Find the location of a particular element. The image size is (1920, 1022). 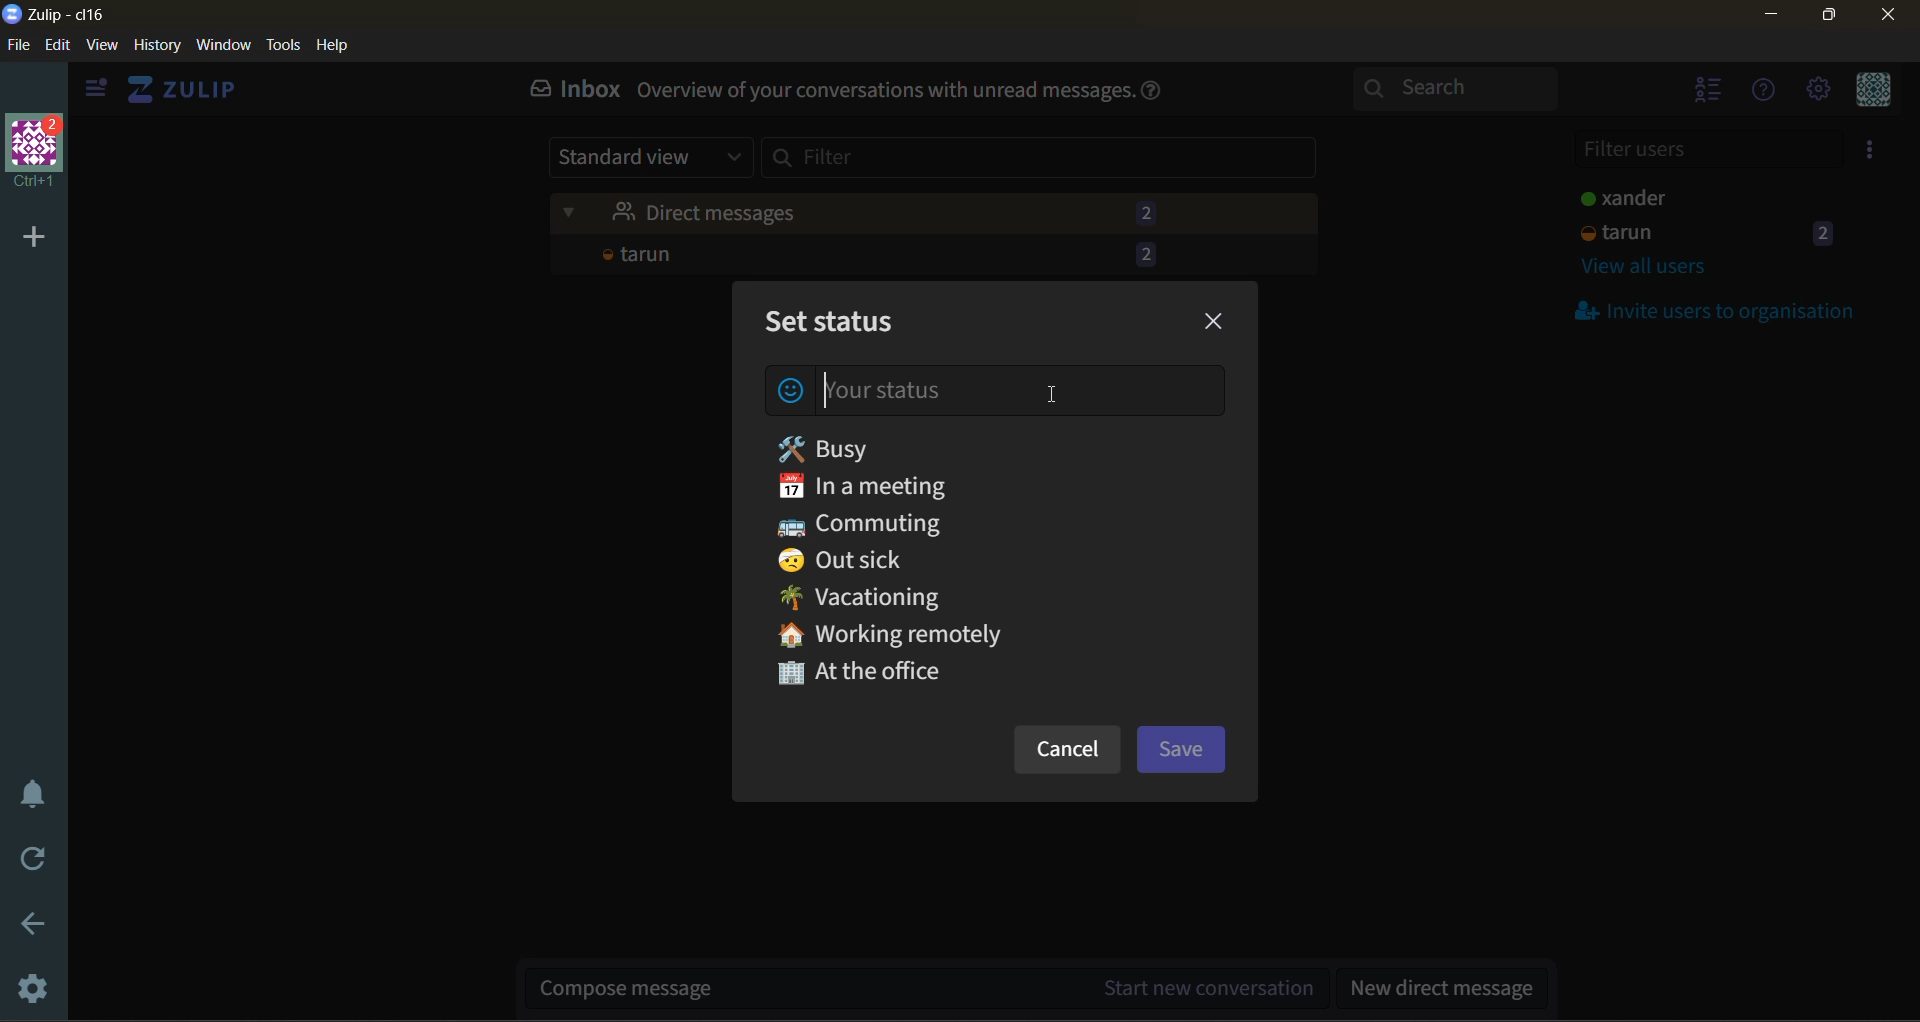

cursor is located at coordinates (1056, 397).